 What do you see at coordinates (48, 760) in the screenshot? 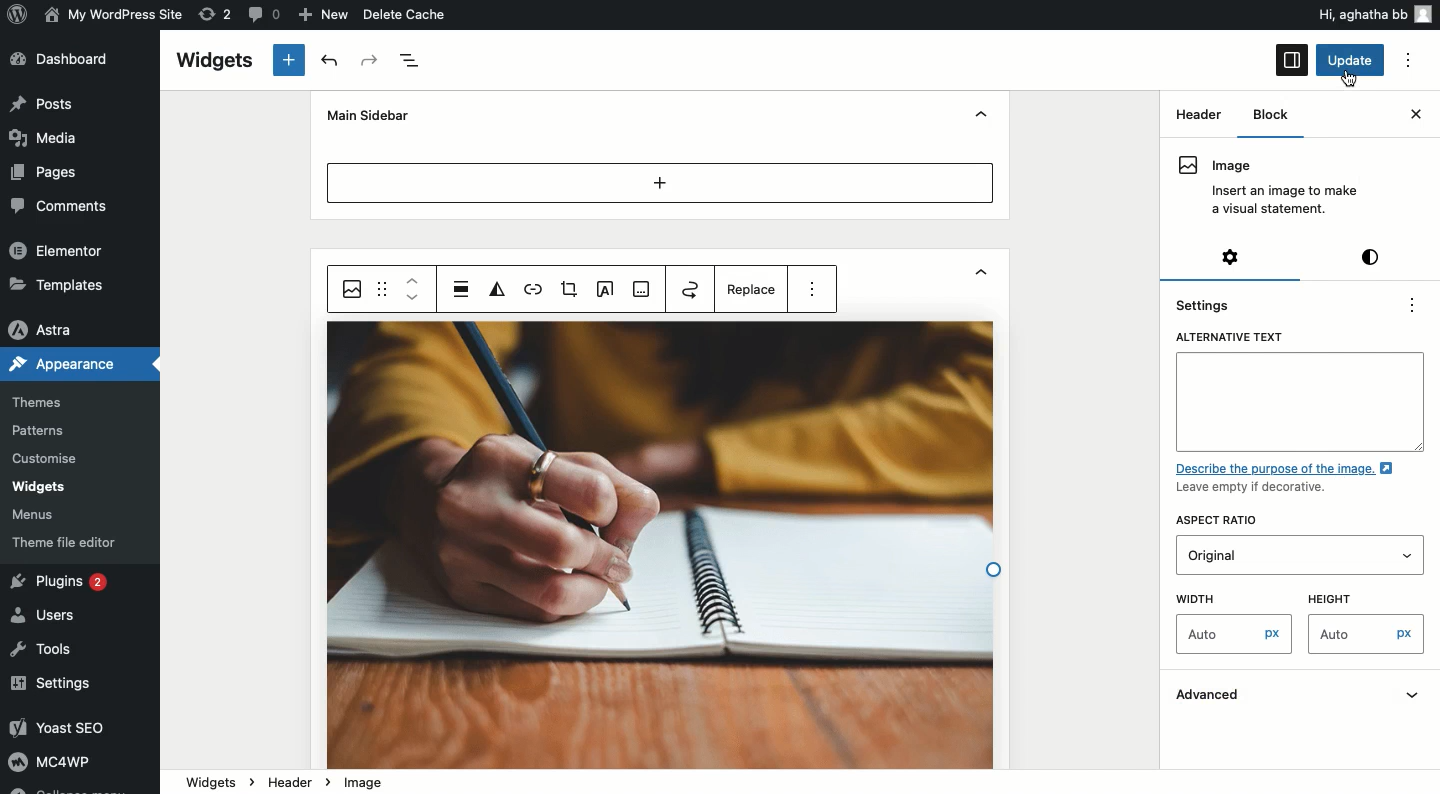
I see `MC4WP` at bounding box center [48, 760].